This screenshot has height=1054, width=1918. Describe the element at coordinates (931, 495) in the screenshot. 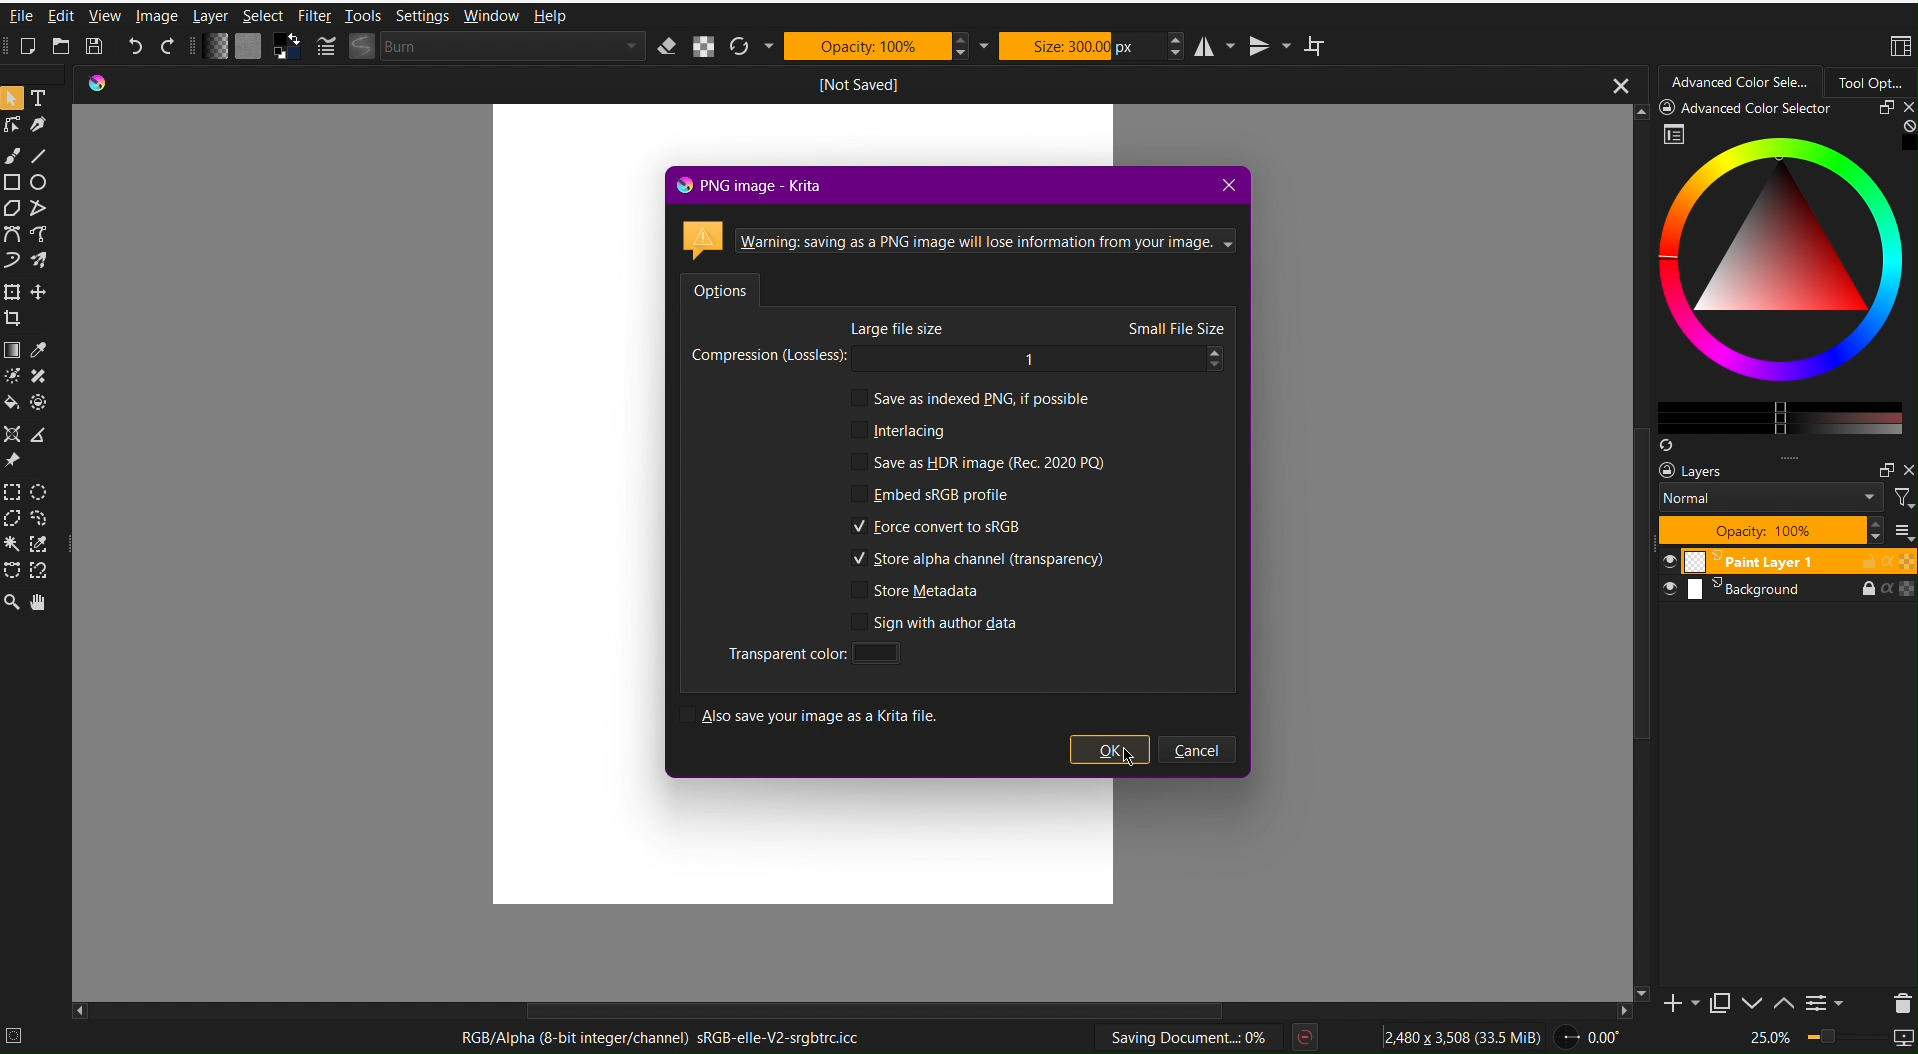

I see `Embed sRGB` at that location.